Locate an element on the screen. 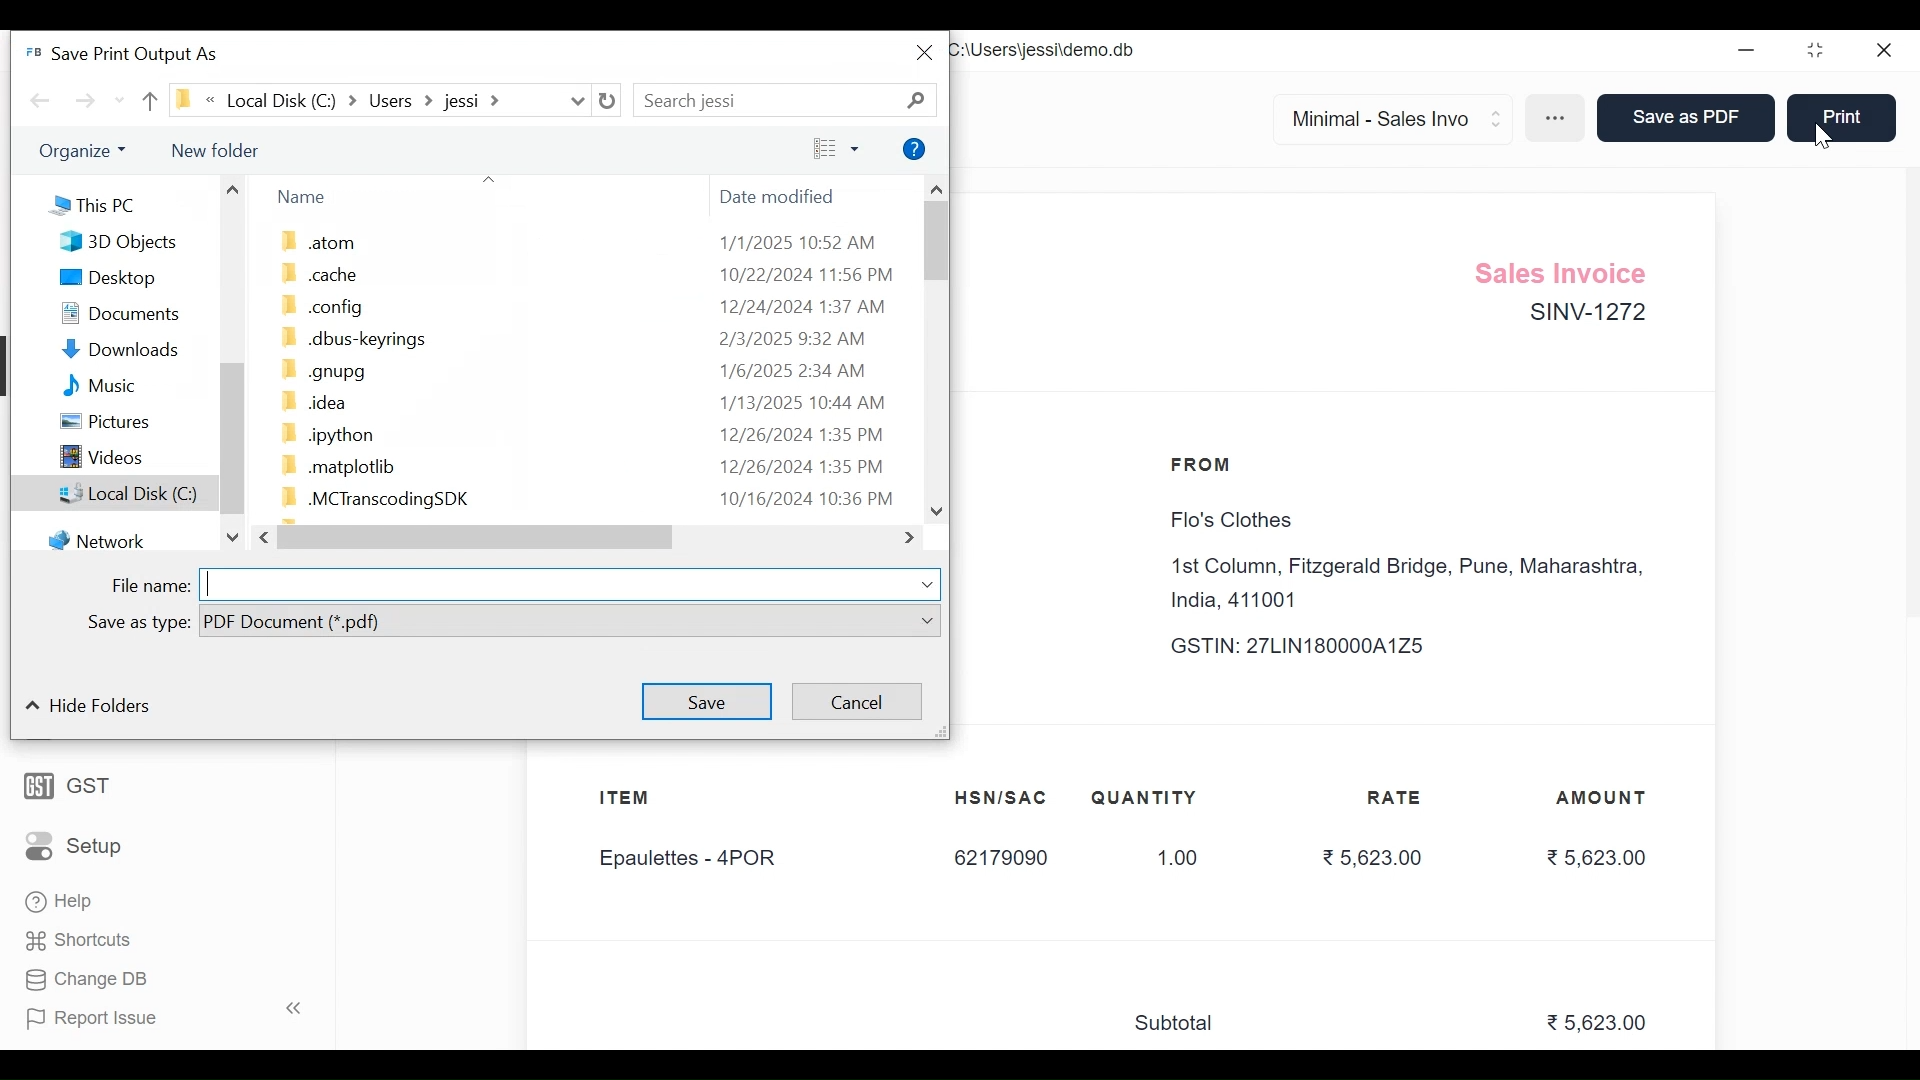  Vertical Scroll bar is located at coordinates (231, 437).